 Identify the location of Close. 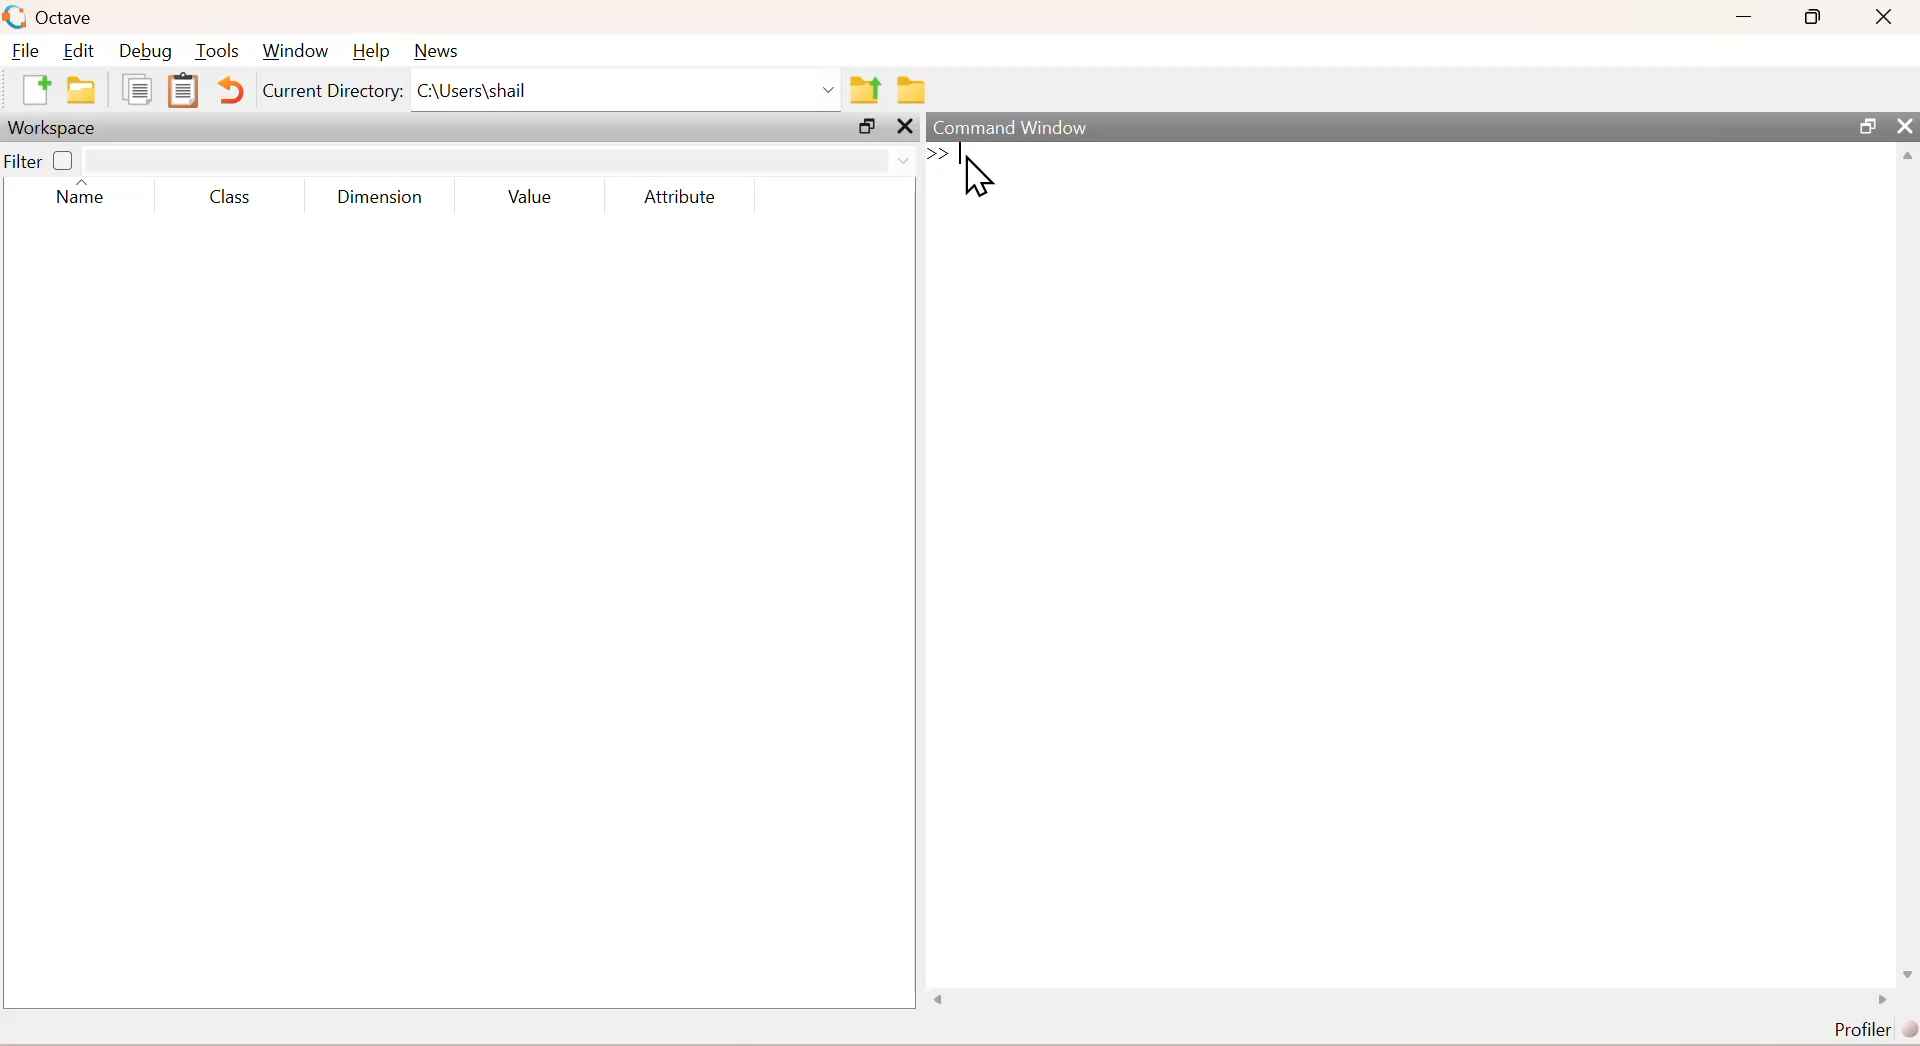
(905, 131).